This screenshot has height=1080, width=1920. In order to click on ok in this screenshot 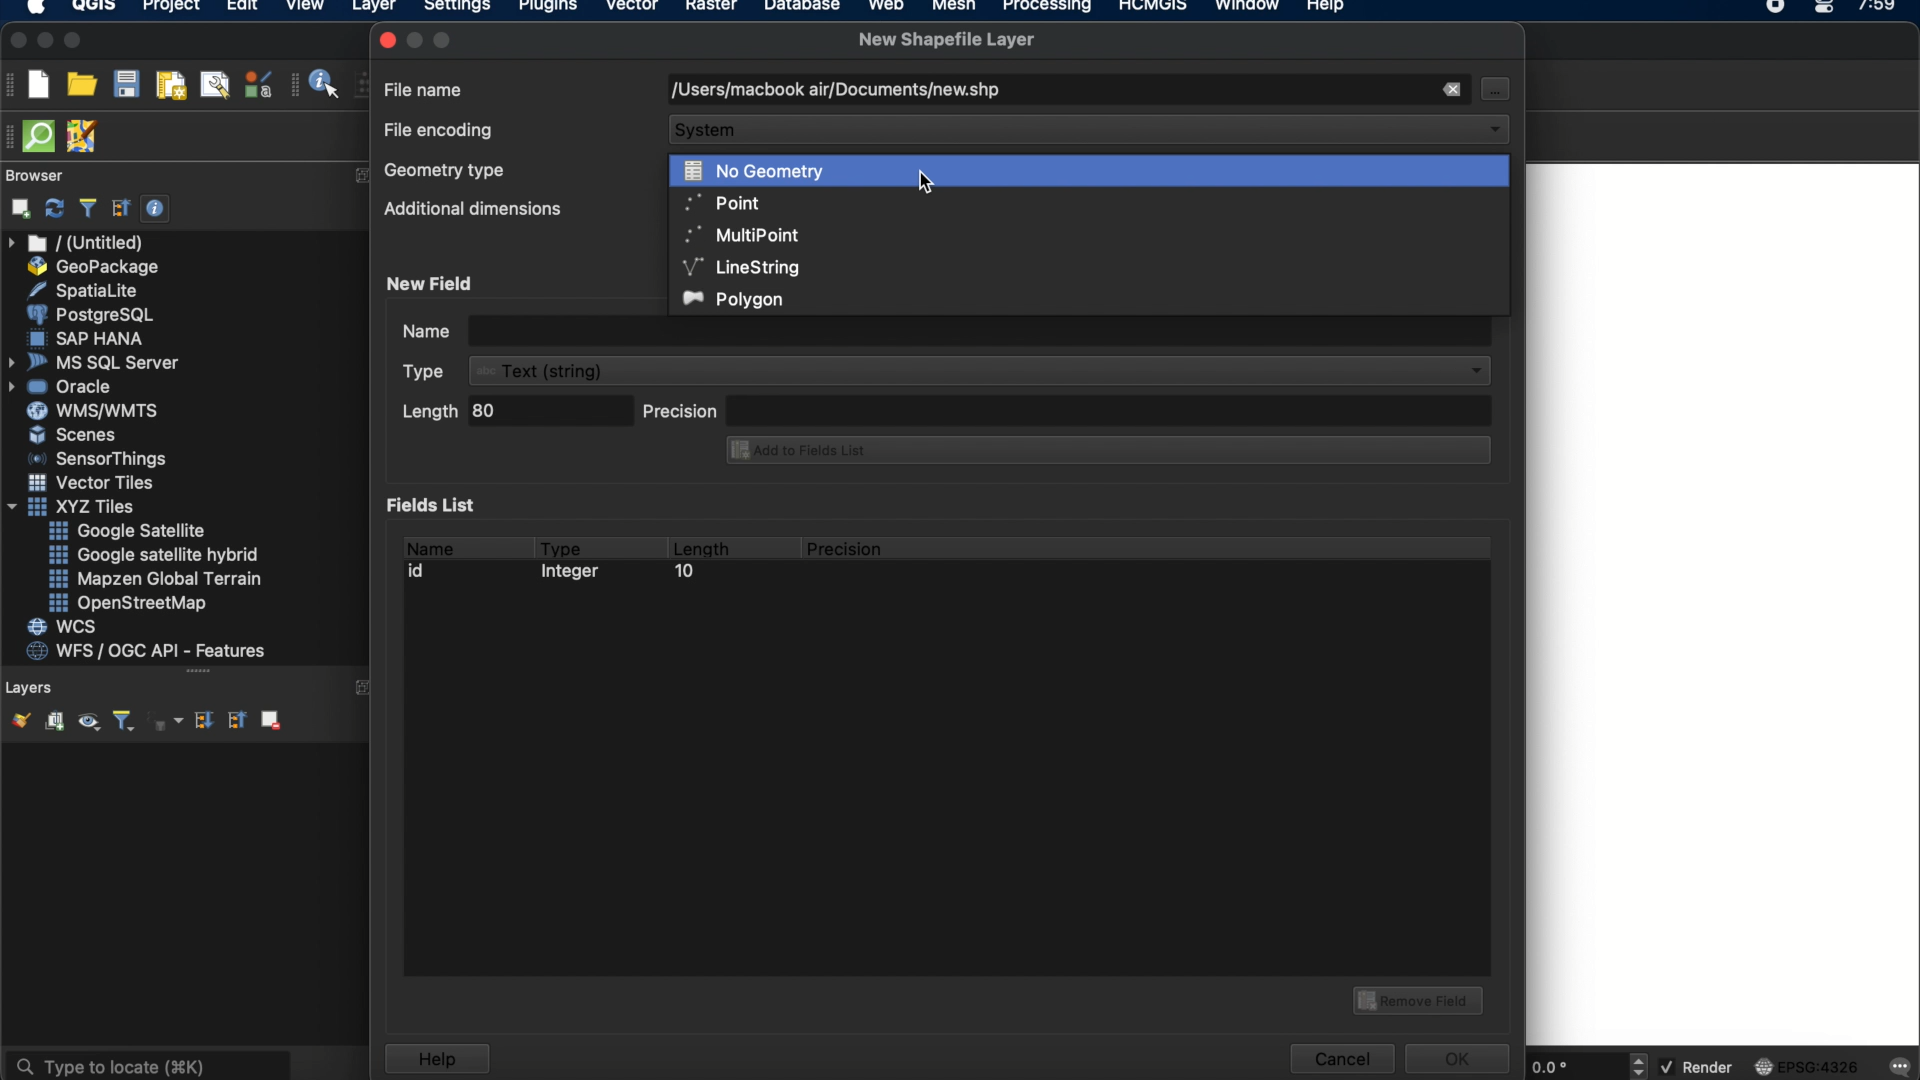, I will do `click(1460, 1056)`.